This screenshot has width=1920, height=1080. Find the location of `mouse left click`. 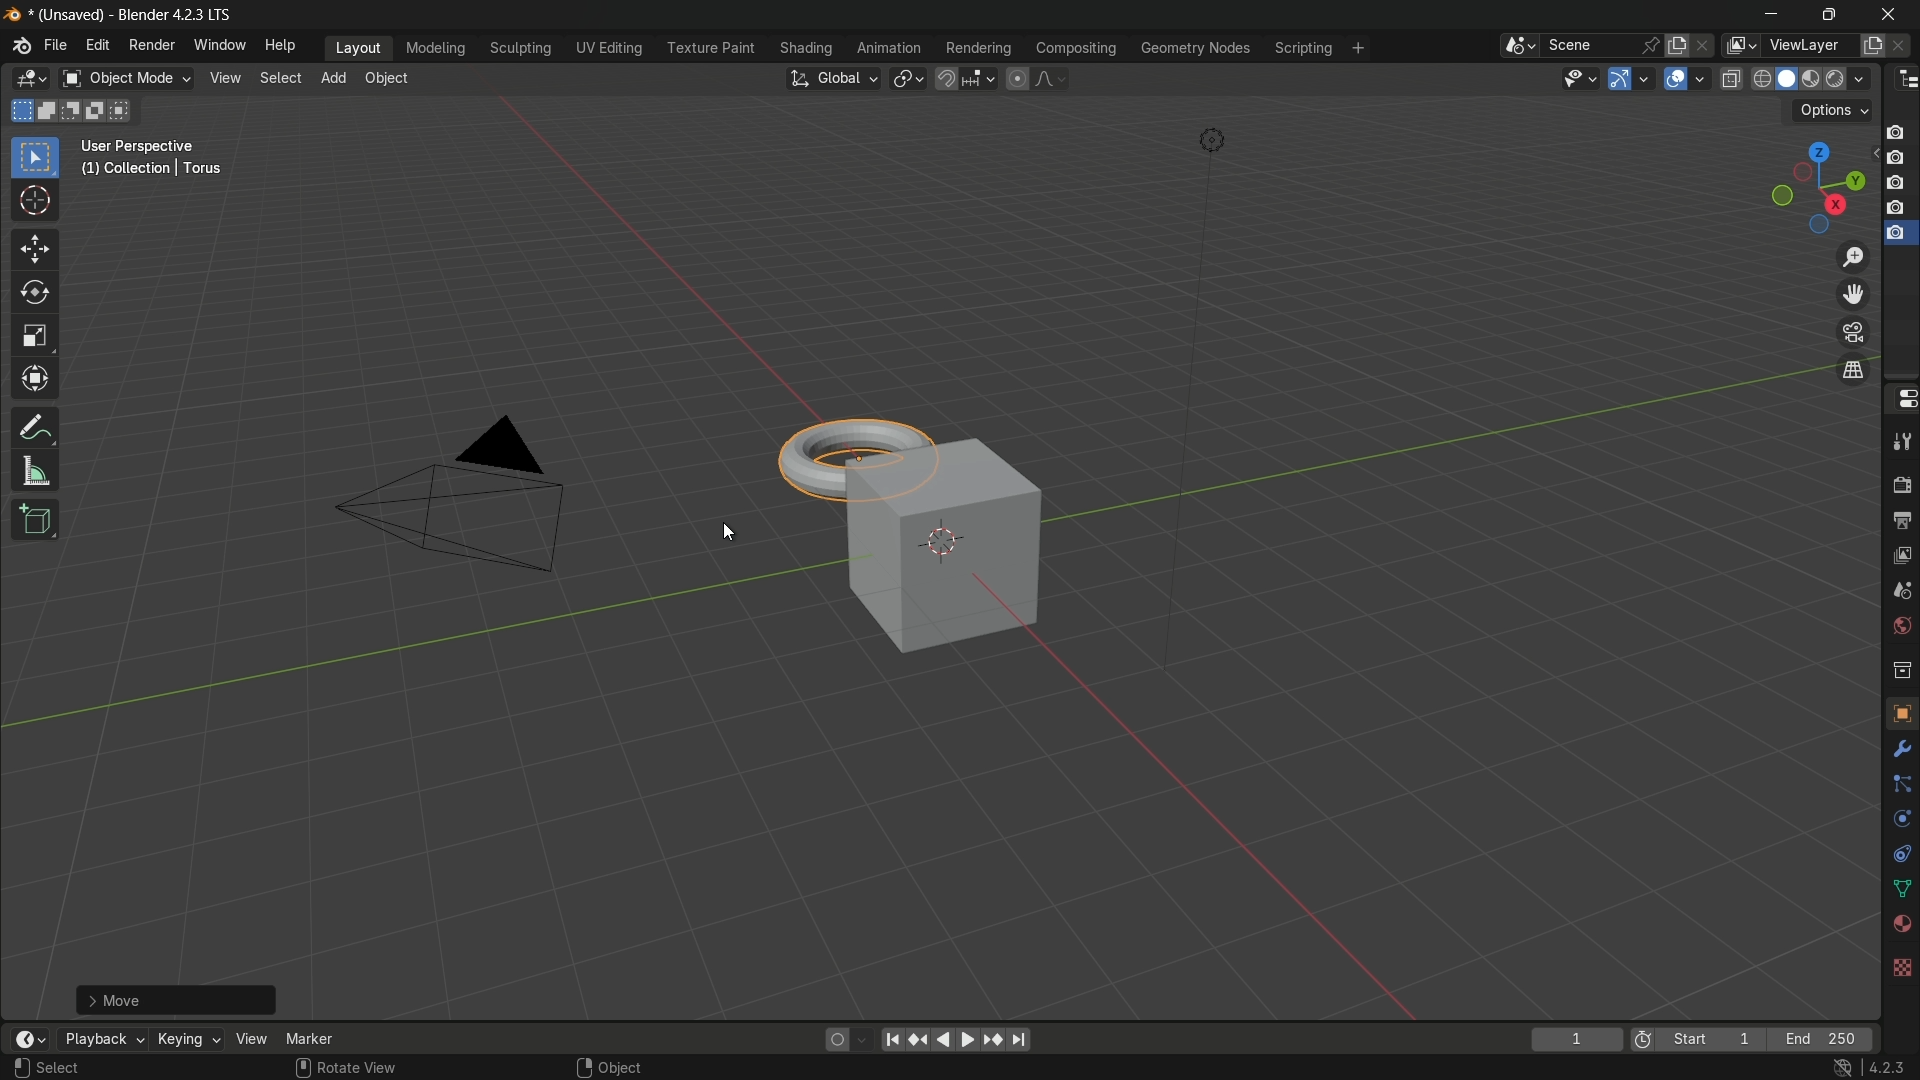

mouse left click is located at coordinates (21, 1068).